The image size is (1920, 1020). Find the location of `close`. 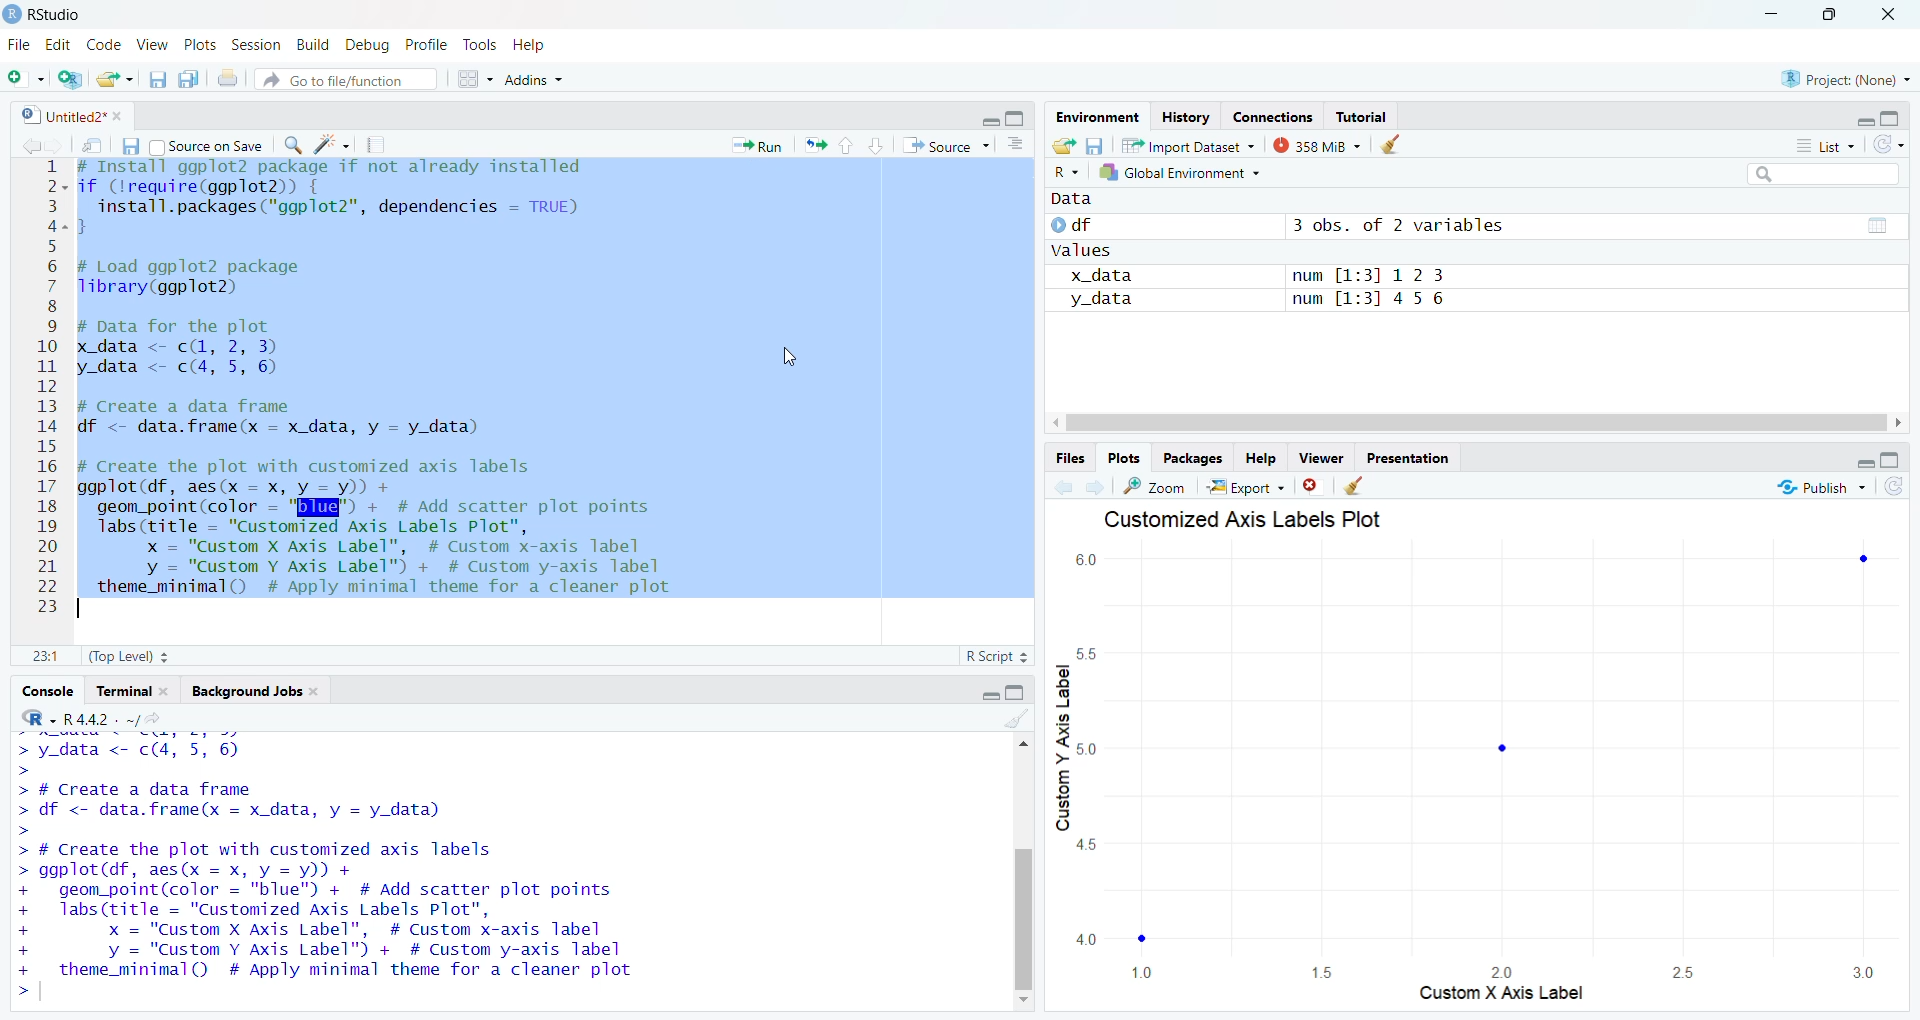

close is located at coordinates (1897, 14).